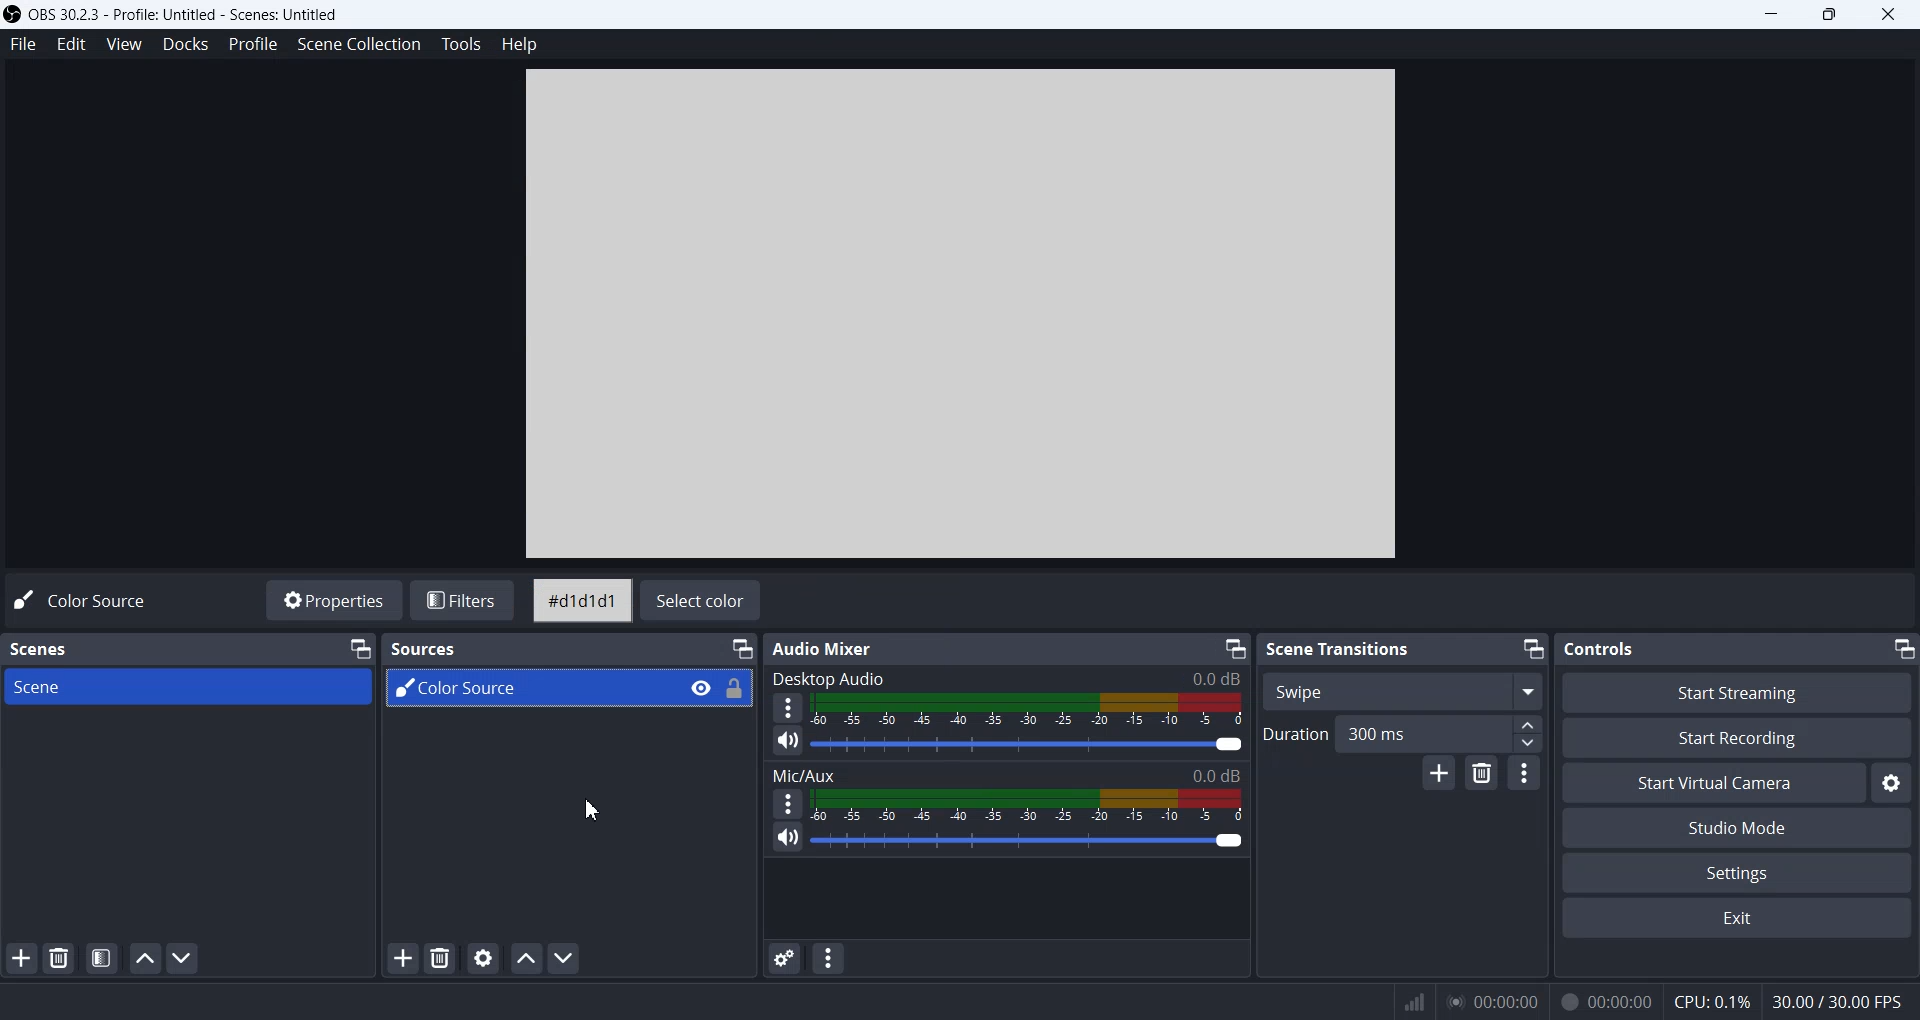 This screenshot has width=1920, height=1020. I want to click on Docks, so click(185, 43).